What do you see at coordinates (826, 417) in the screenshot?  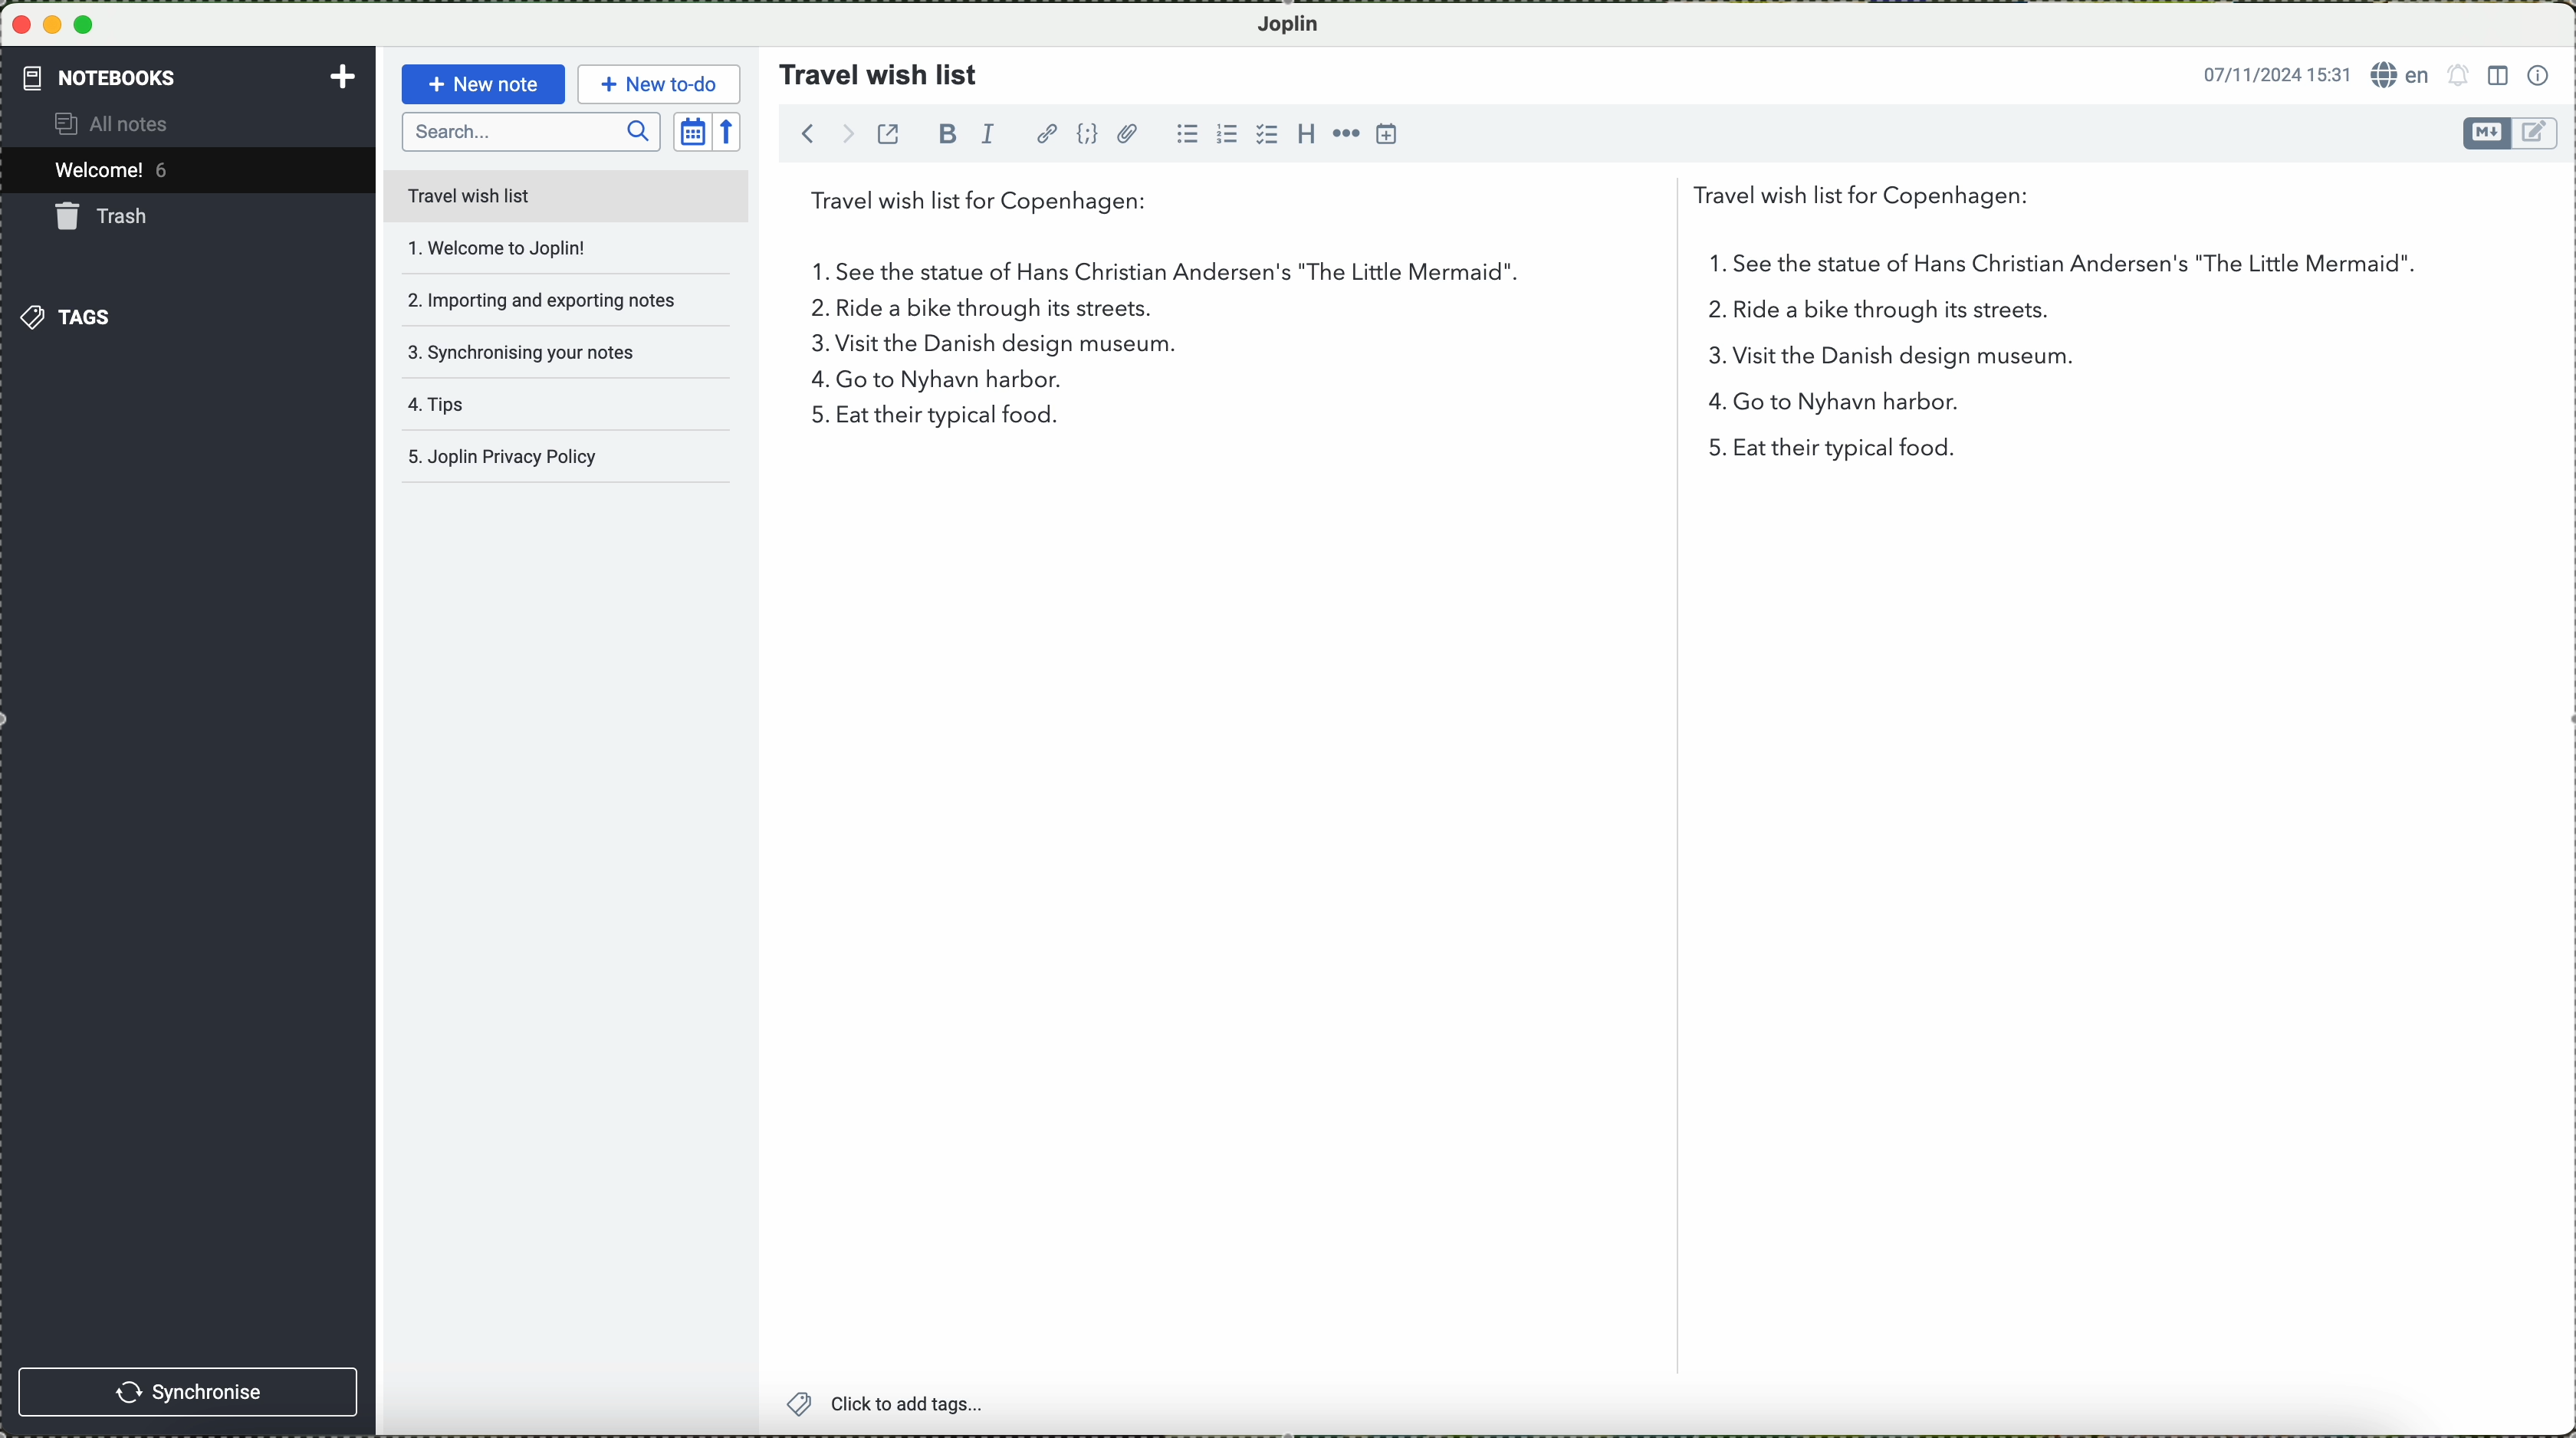 I see `5 on the list` at bounding box center [826, 417].